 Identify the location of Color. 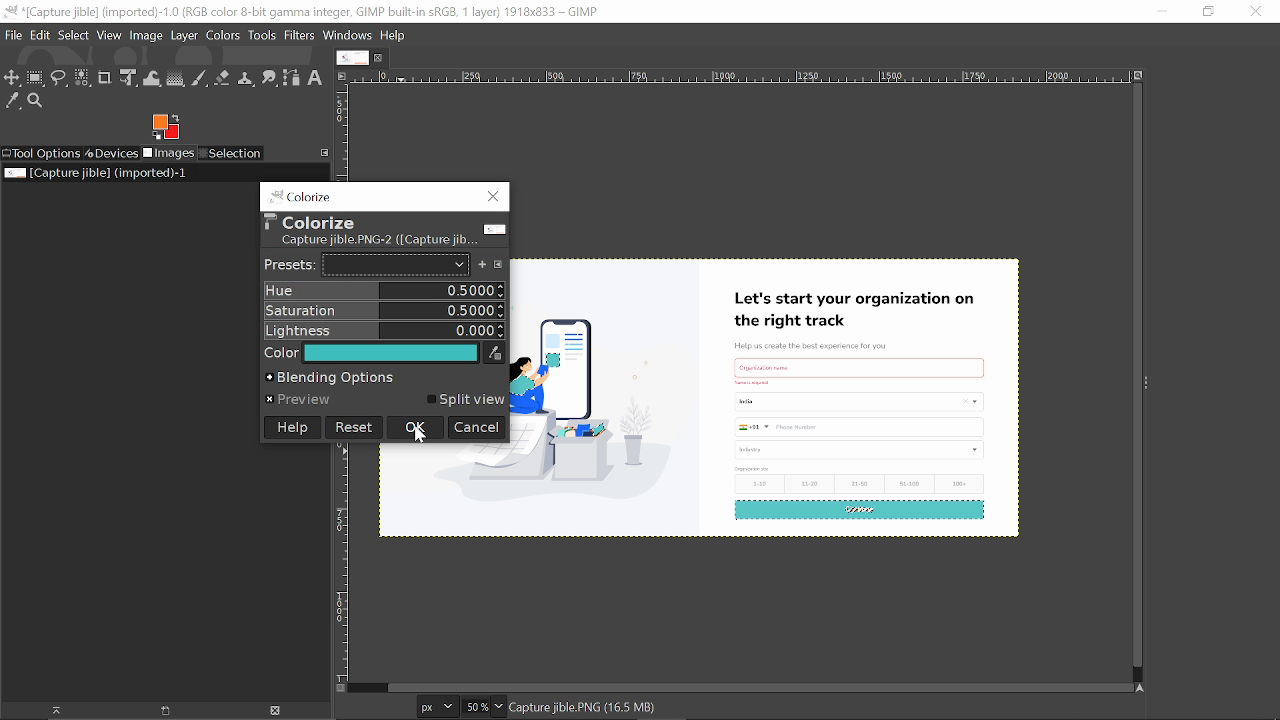
(384, 353).